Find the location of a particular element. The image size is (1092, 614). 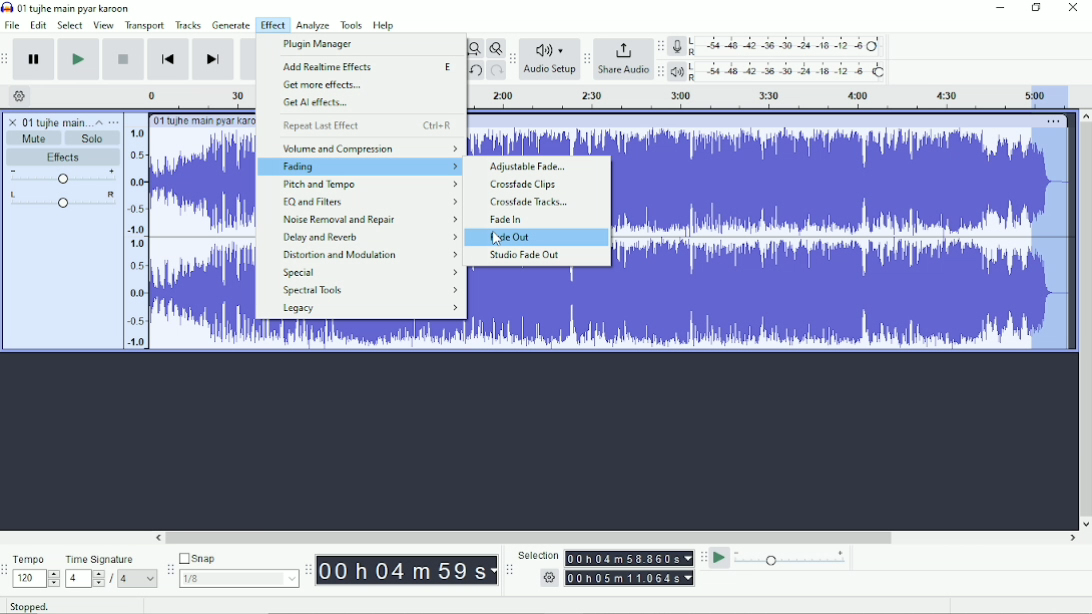

Timeline options is located at coordinates (20, 95).